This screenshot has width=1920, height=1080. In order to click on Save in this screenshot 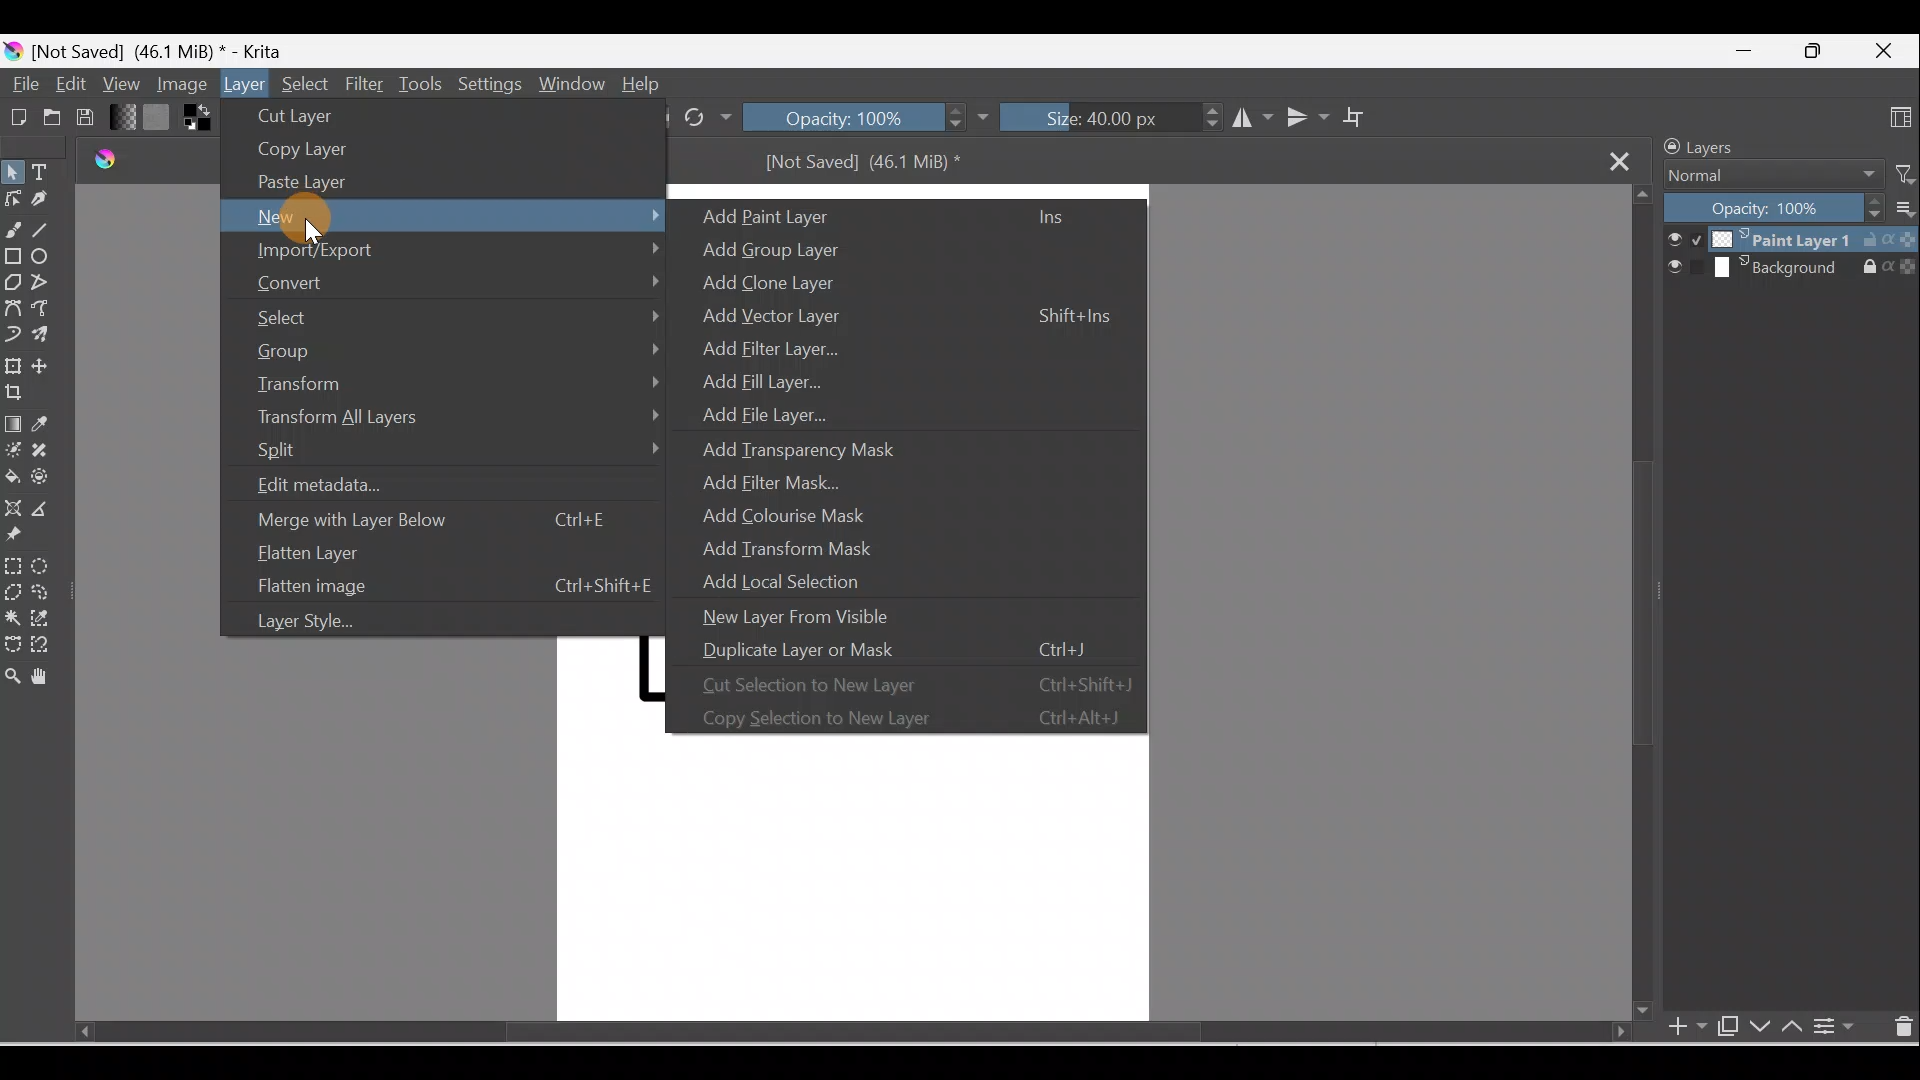, I will do `click(91, 117)`.